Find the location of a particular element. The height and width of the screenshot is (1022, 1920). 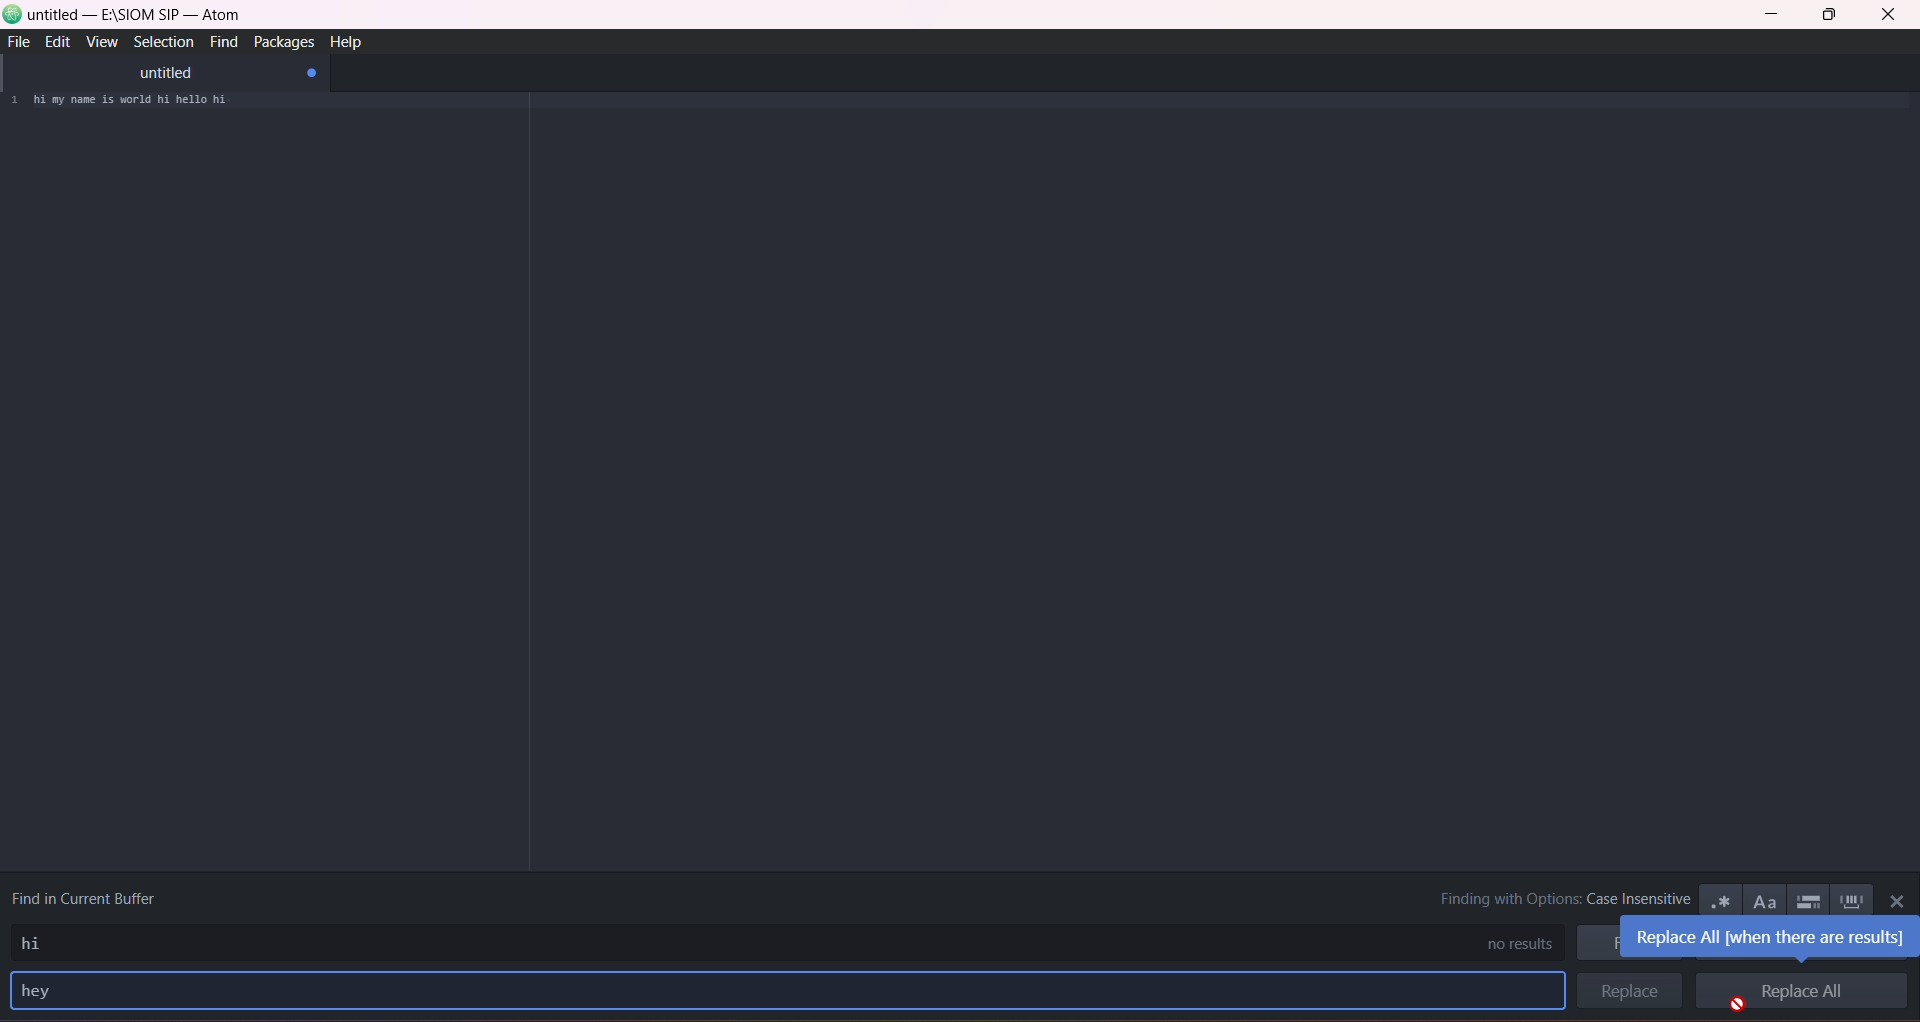

hi my name is world hi hello hi is located at coordinates (145, 103).